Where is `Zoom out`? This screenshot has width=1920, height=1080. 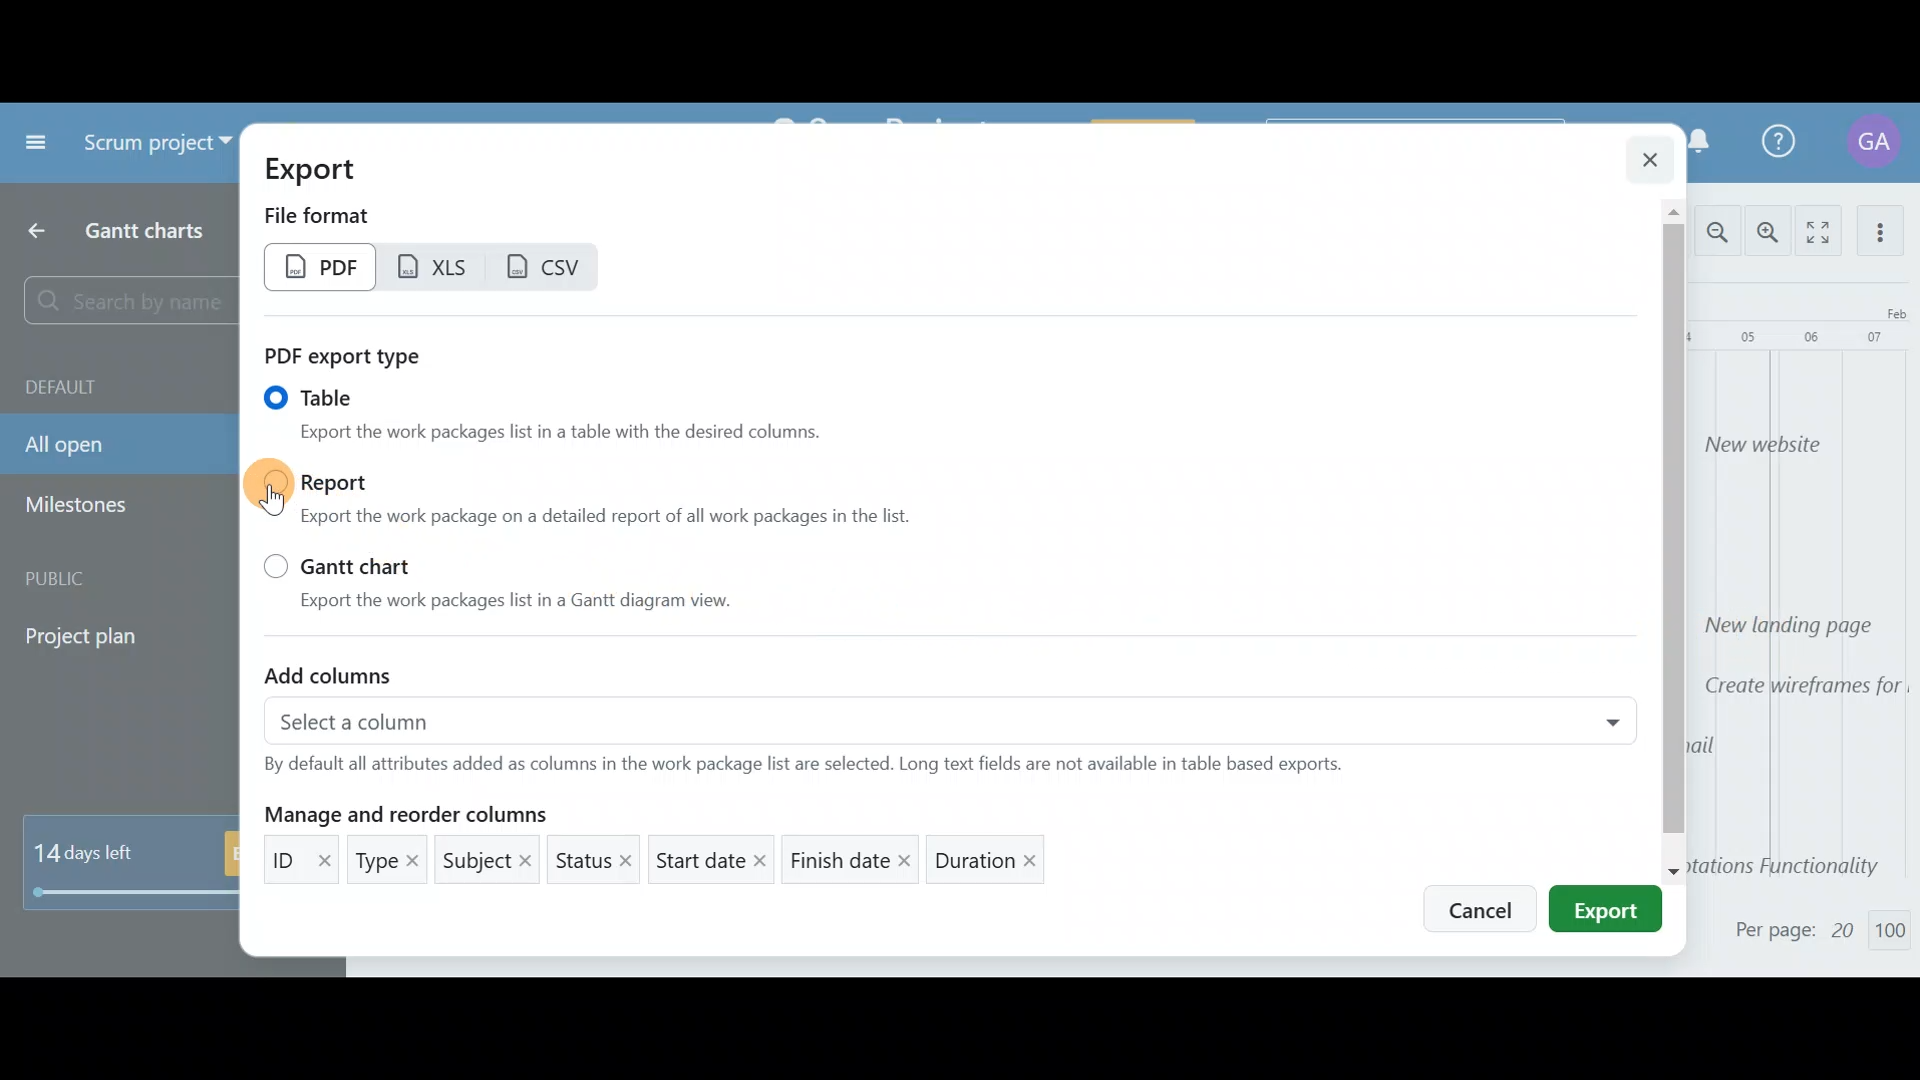
Zoom out is located at coordinates (1721, 234).